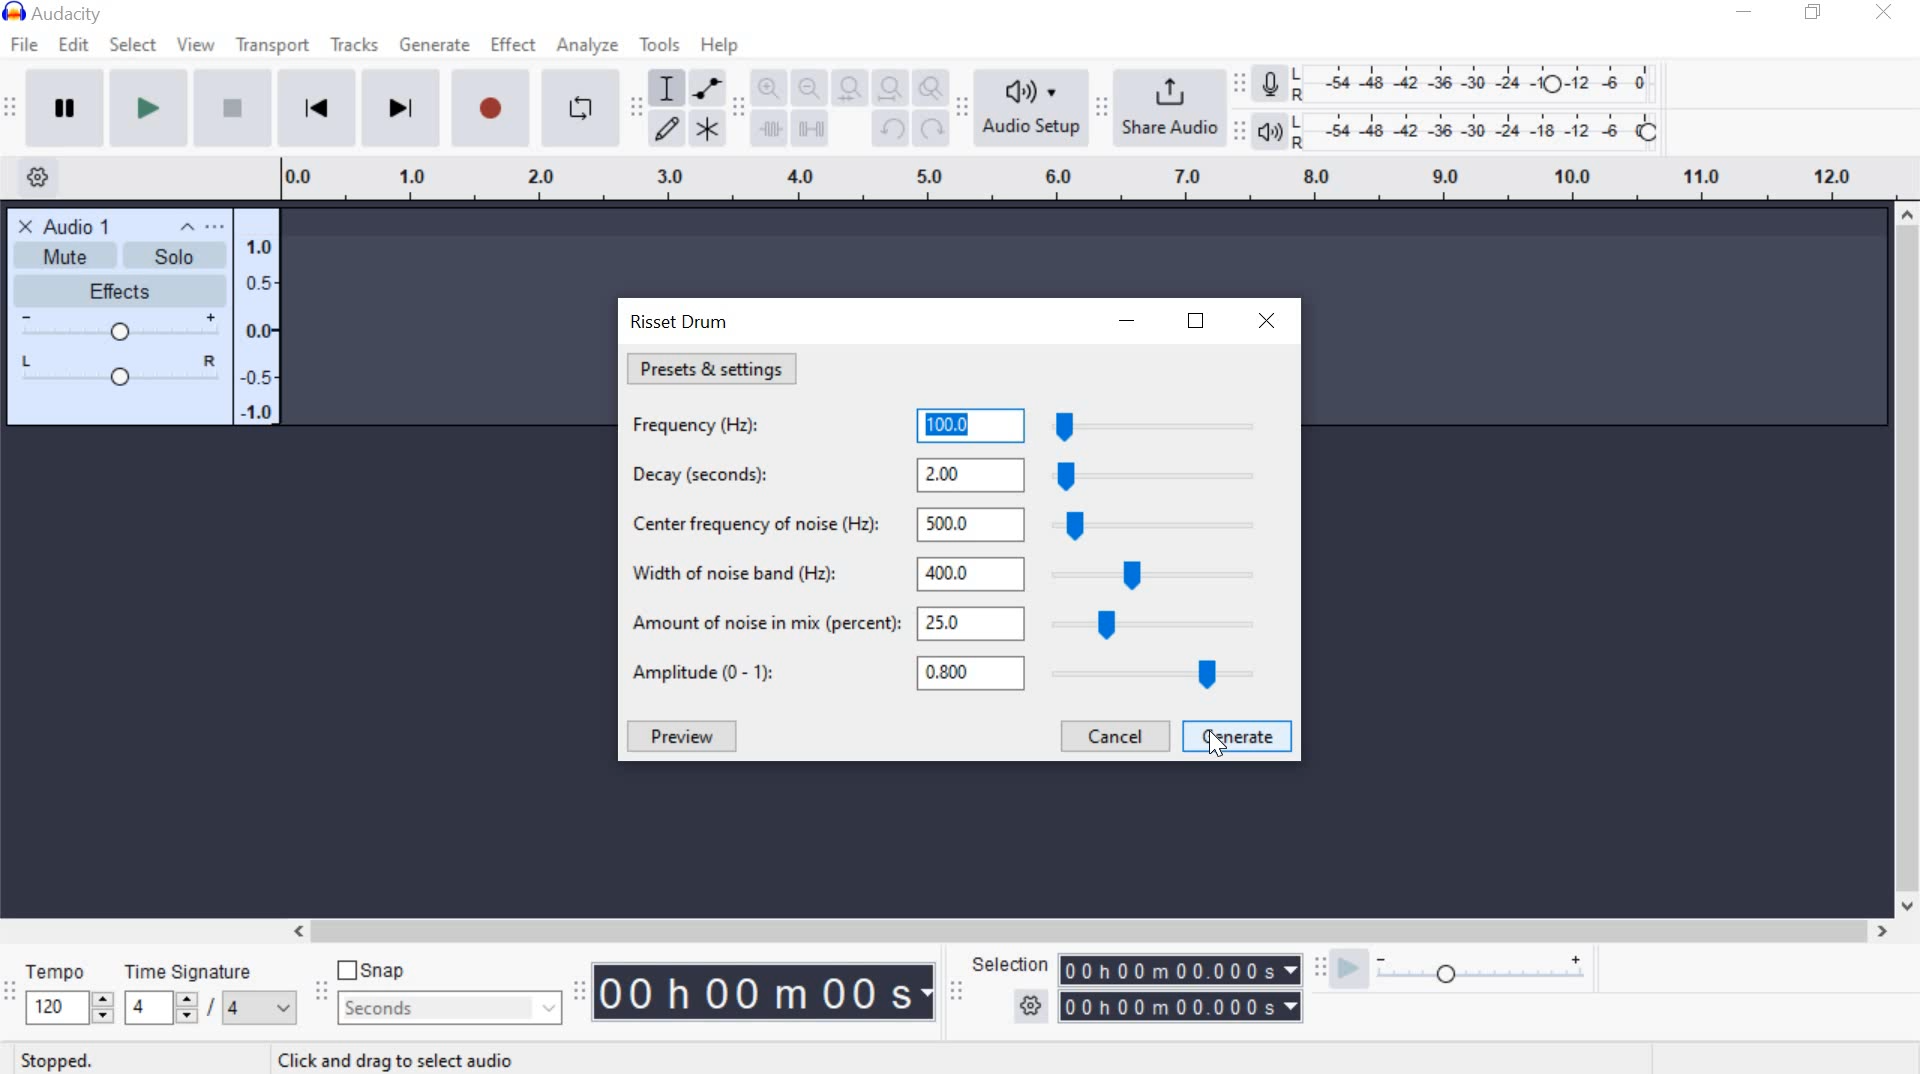 The width and height of the screenshot is (1920, 1074). What do you see at coordinates (1315, 969) in the screenshot?
I see `Play-at-speed toolbar` at bounding box center [1315, 969].